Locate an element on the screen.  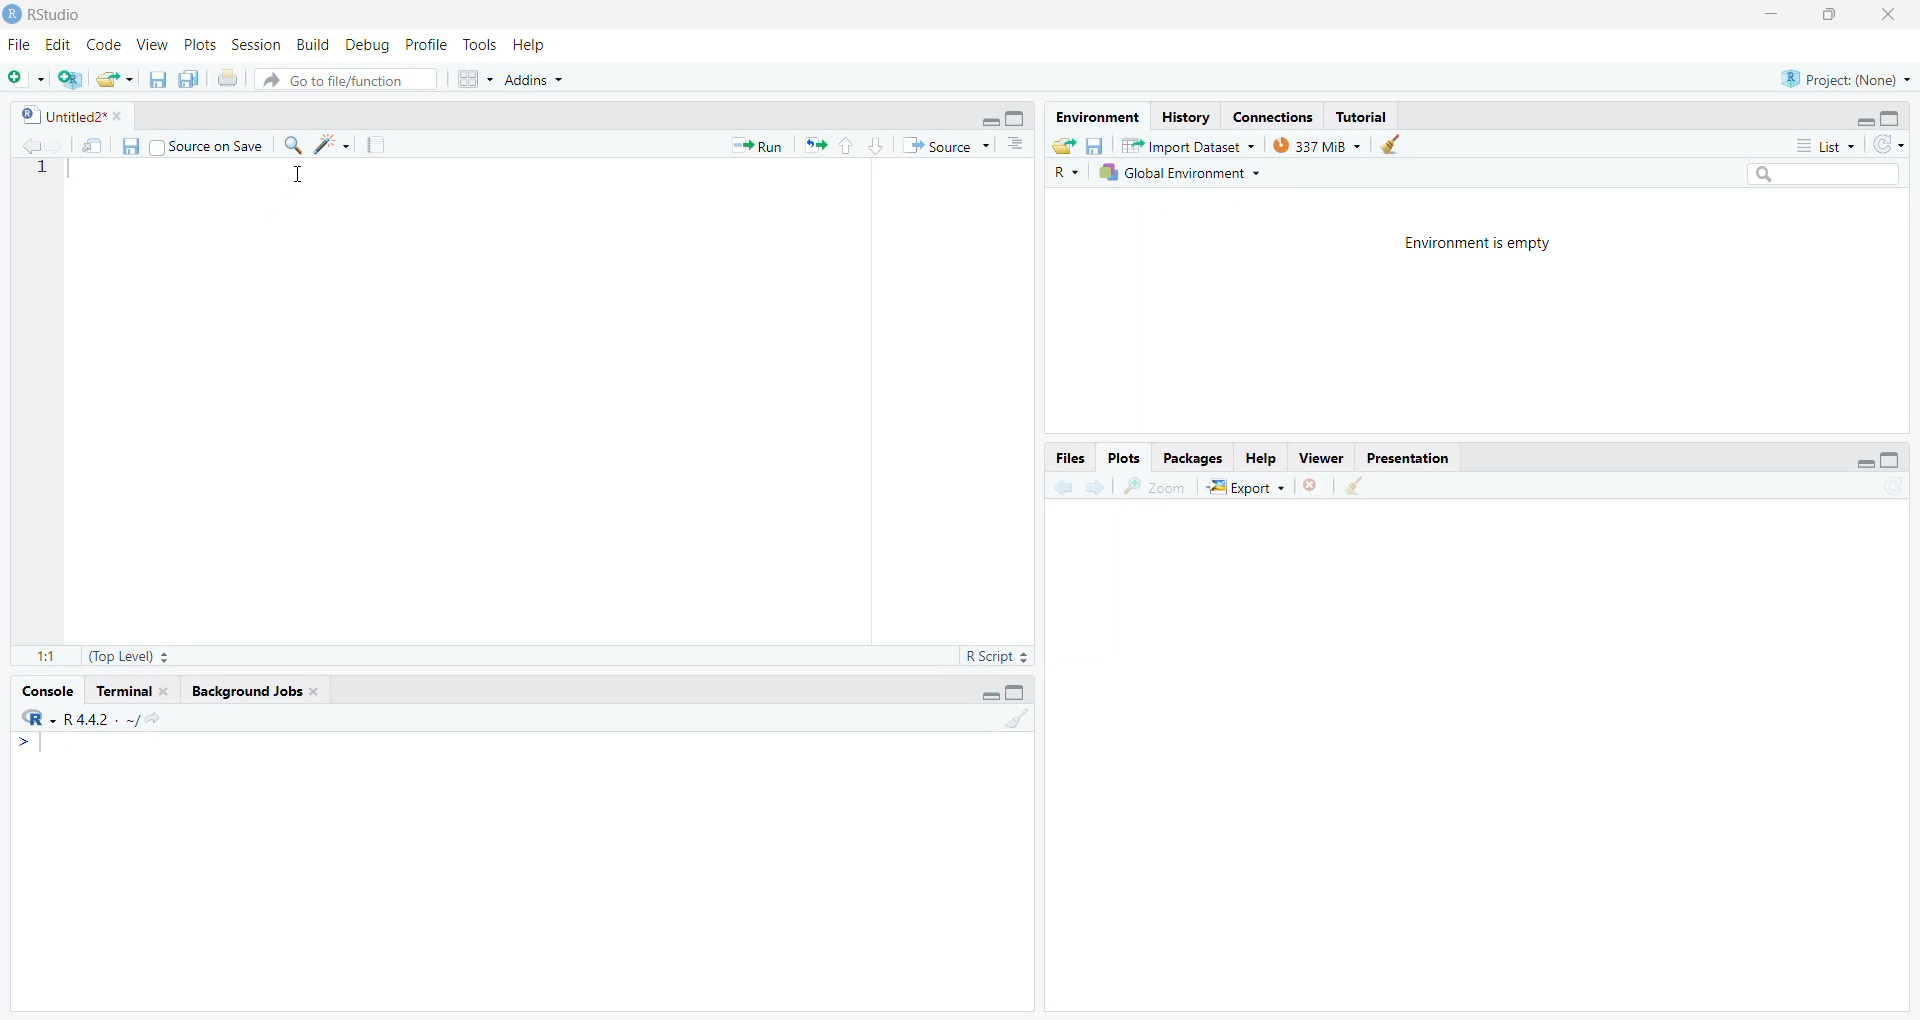
 Plots is located at coordinates (197, 45).